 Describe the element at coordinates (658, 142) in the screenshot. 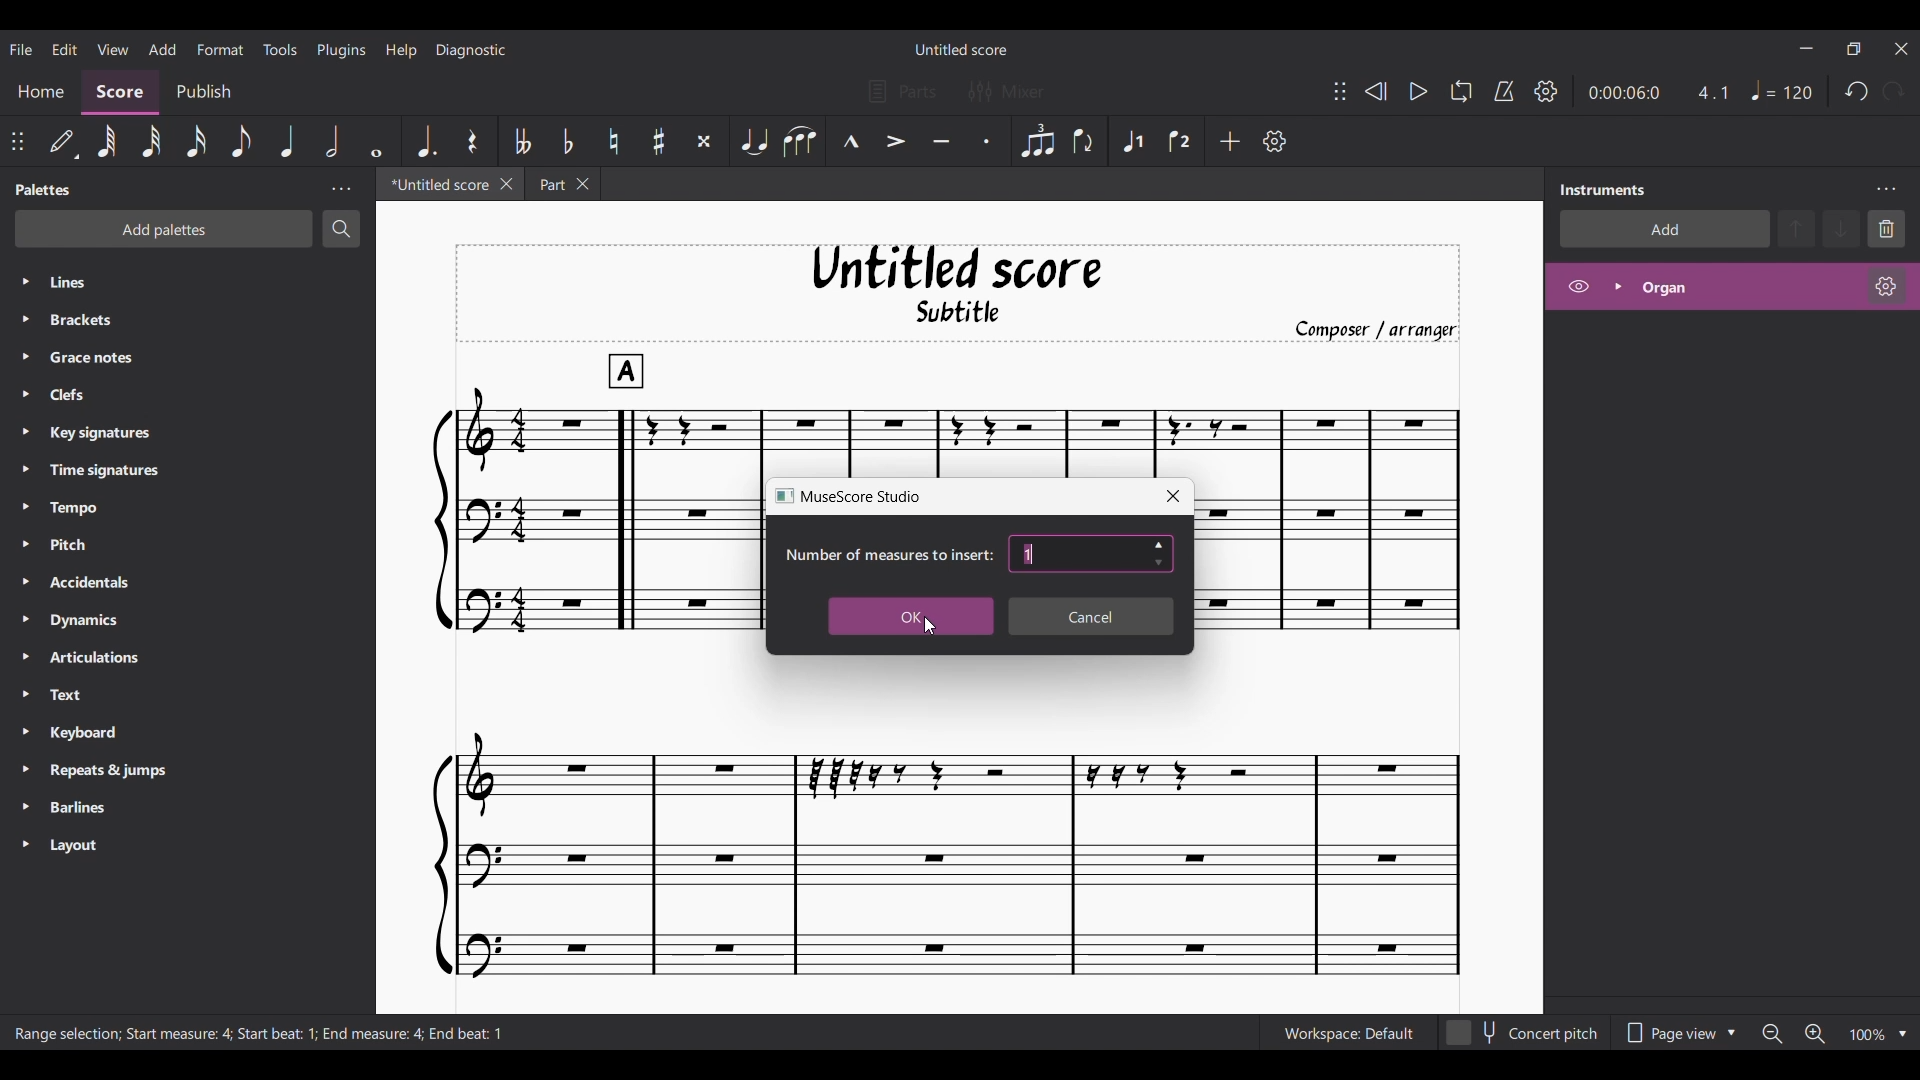

I see `Toggle sharp` at that location.